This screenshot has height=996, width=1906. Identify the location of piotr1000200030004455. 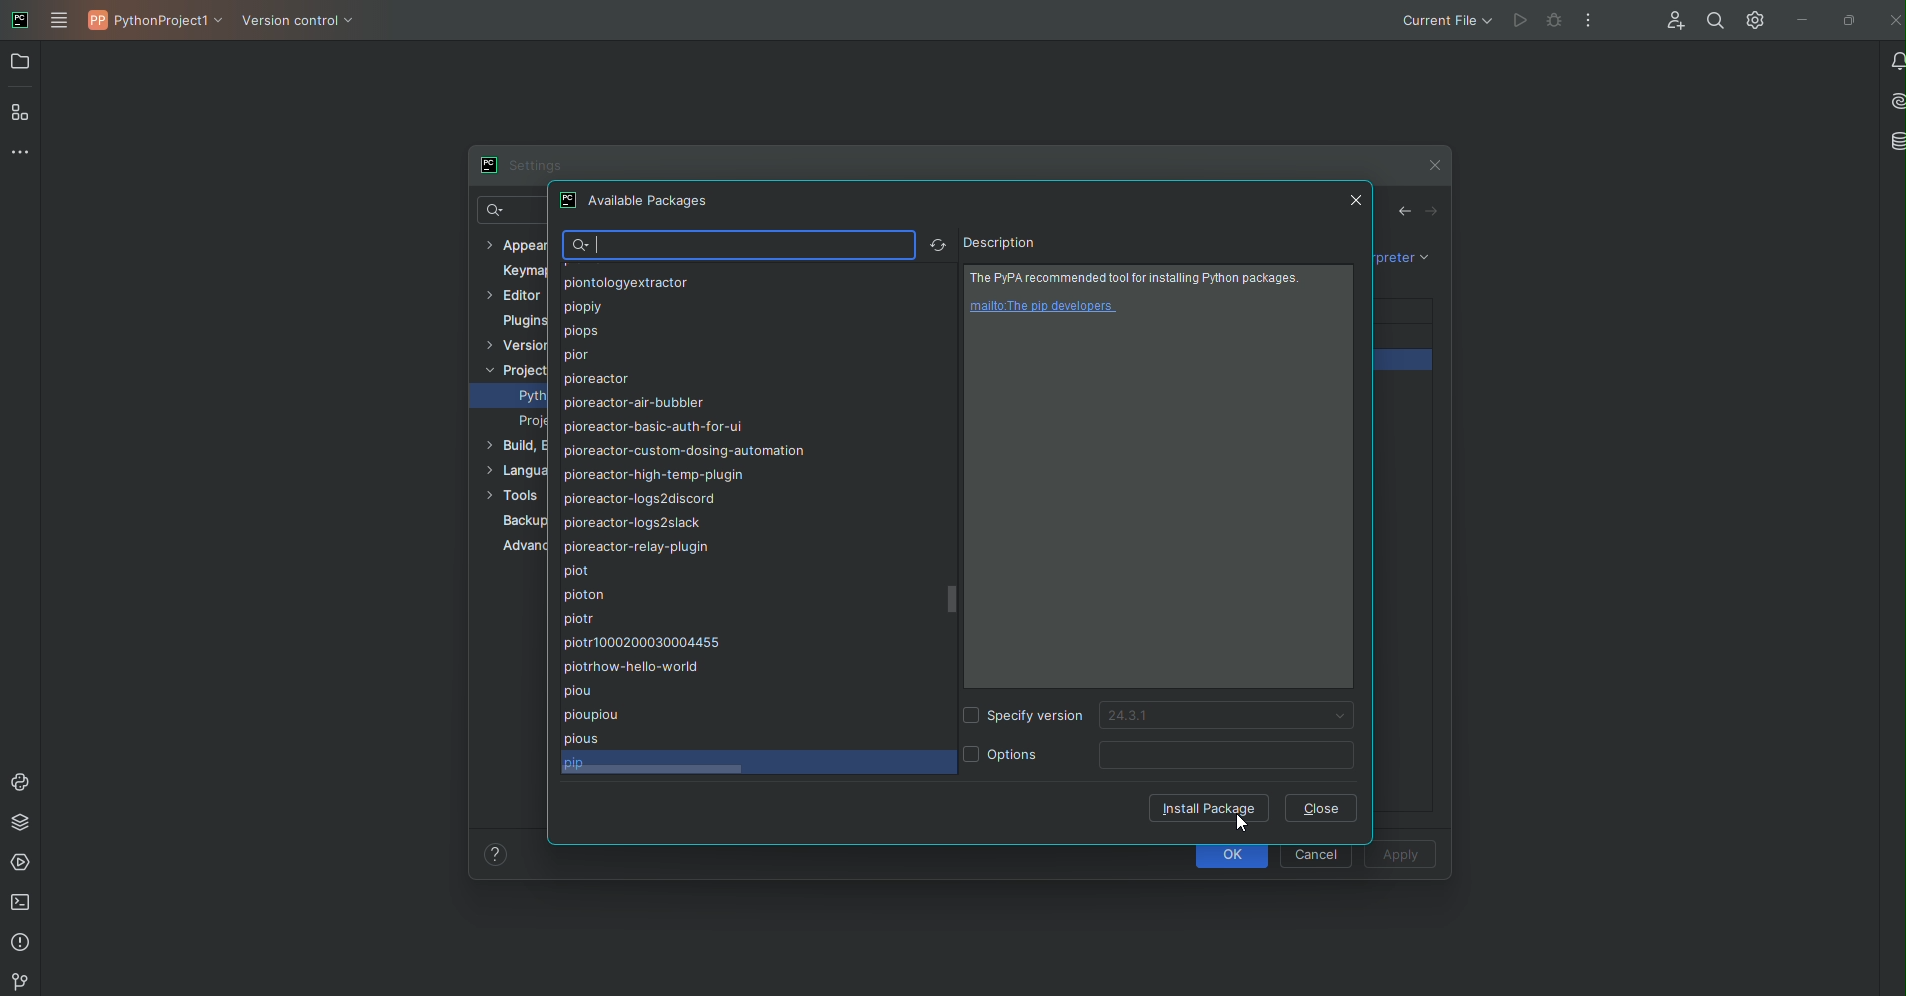
(644, 643).